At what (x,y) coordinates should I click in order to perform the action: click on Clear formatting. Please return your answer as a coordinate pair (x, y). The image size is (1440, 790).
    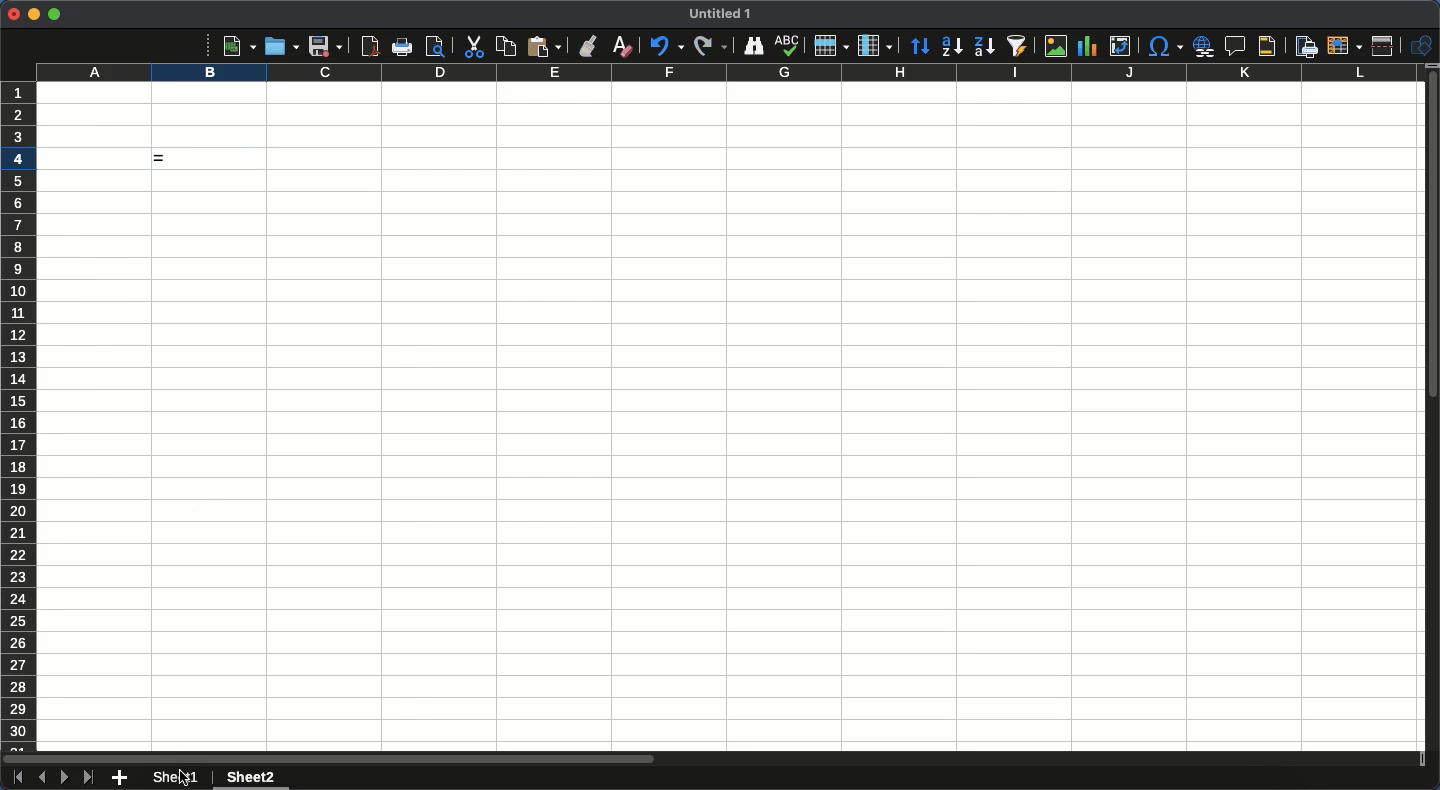
    Looking at the image, I should click on (623, 45).